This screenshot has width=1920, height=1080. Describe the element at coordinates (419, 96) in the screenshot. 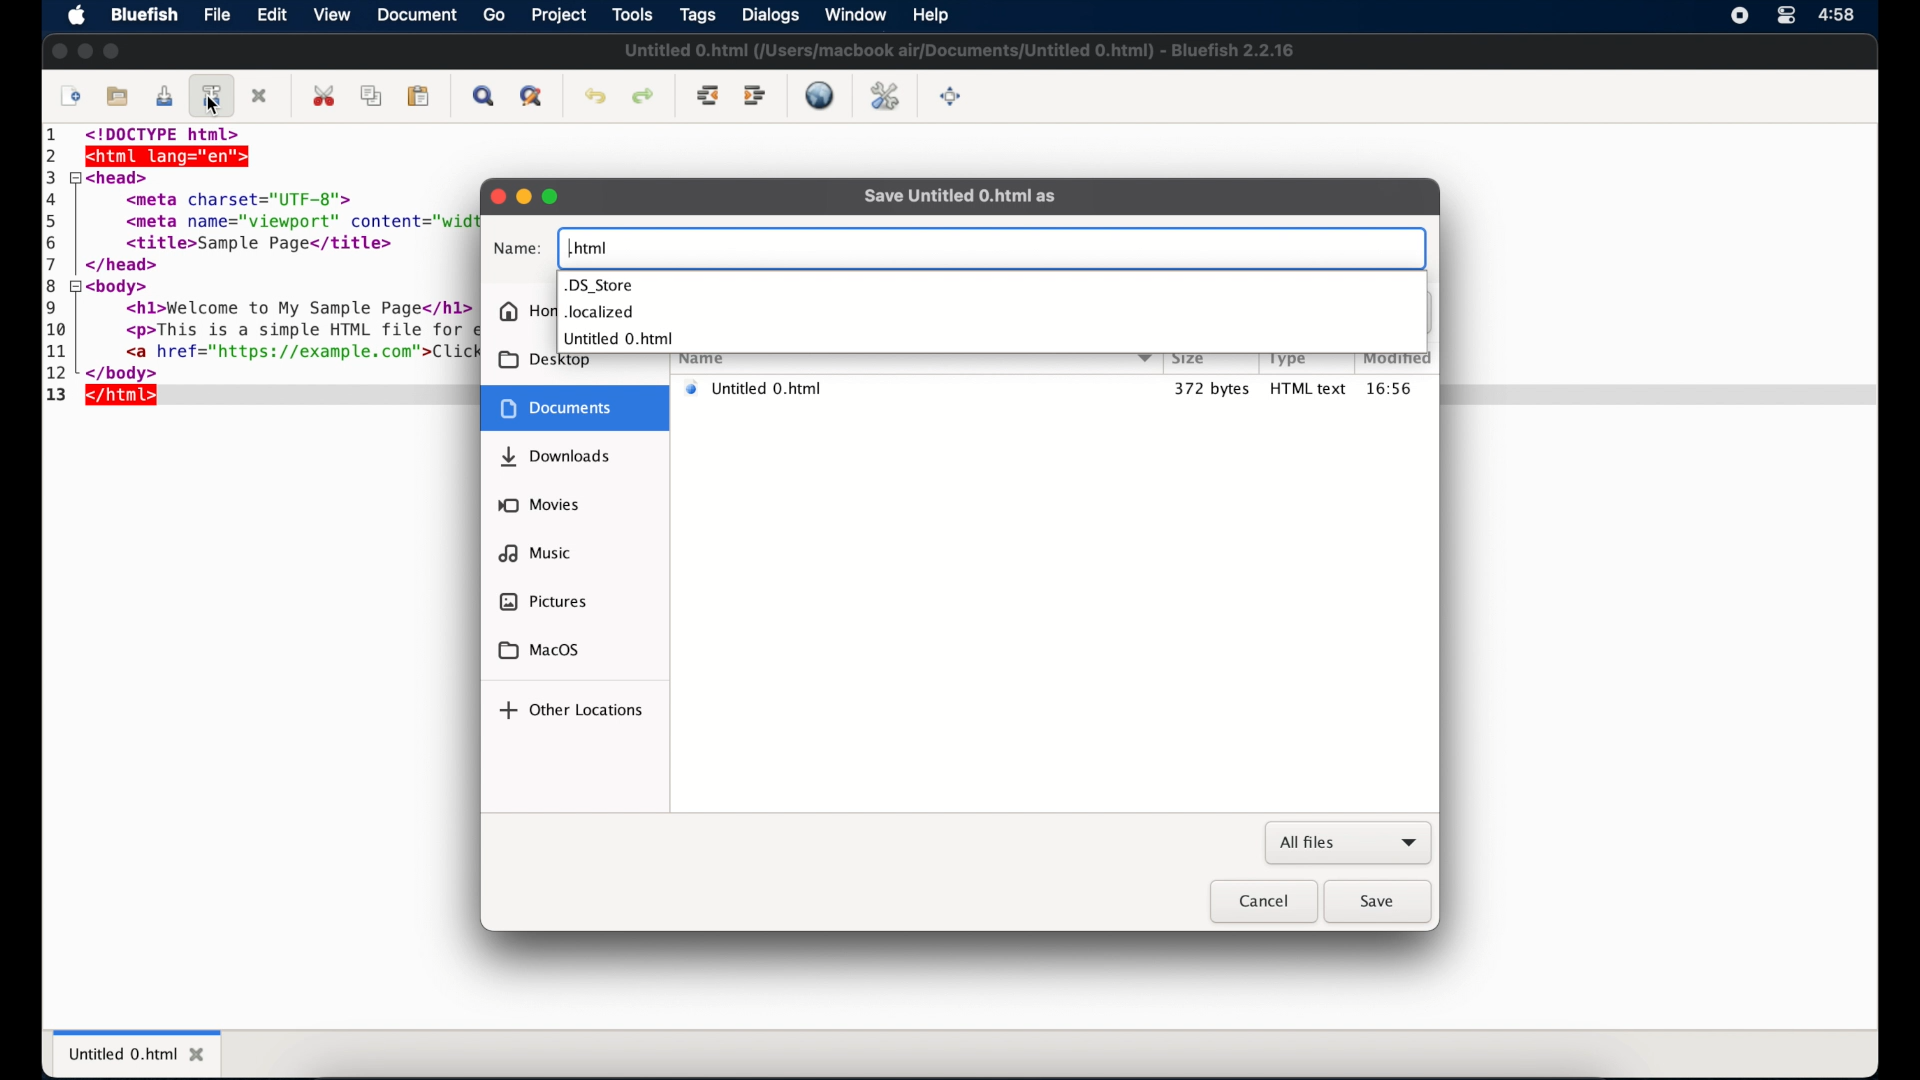

I see `paste` at that location.